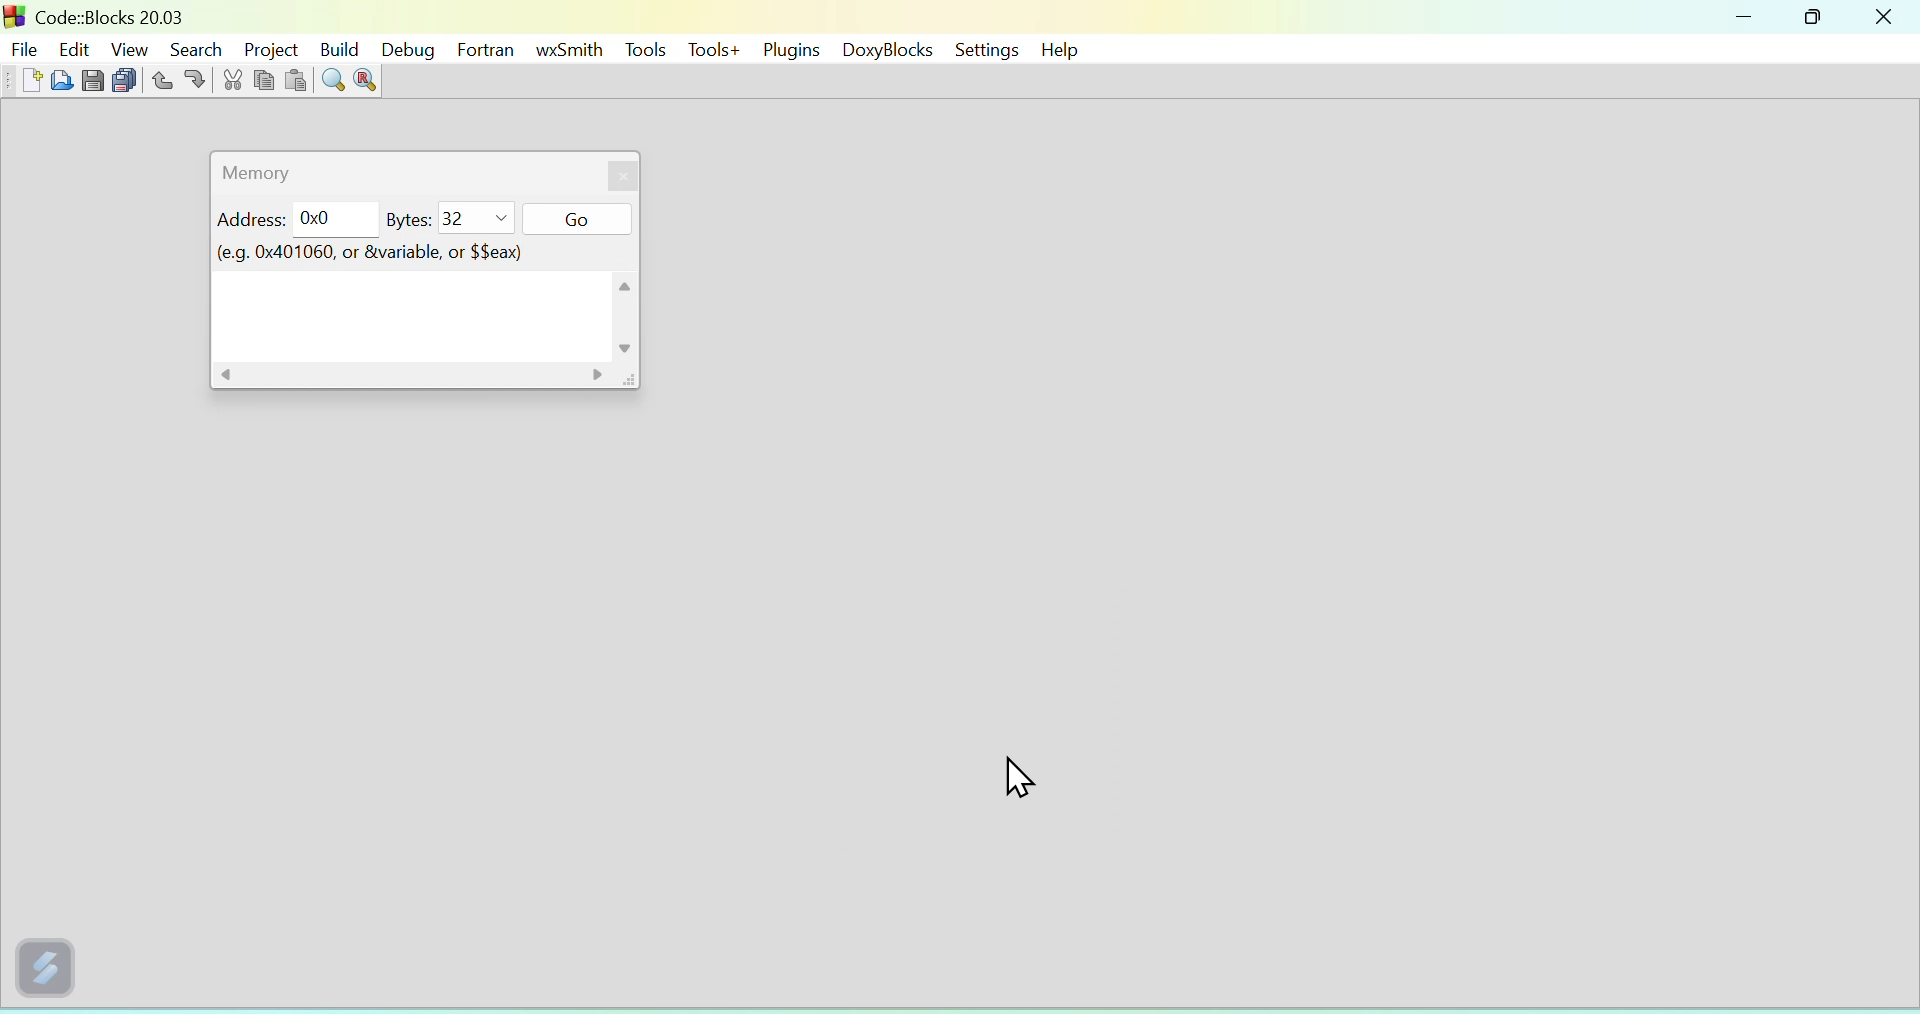 Image resolution: width=1920 pixels, height=1014 pixels. Describe the element at coordinates (130, 47) in the screenshot. I see `View` at that location.